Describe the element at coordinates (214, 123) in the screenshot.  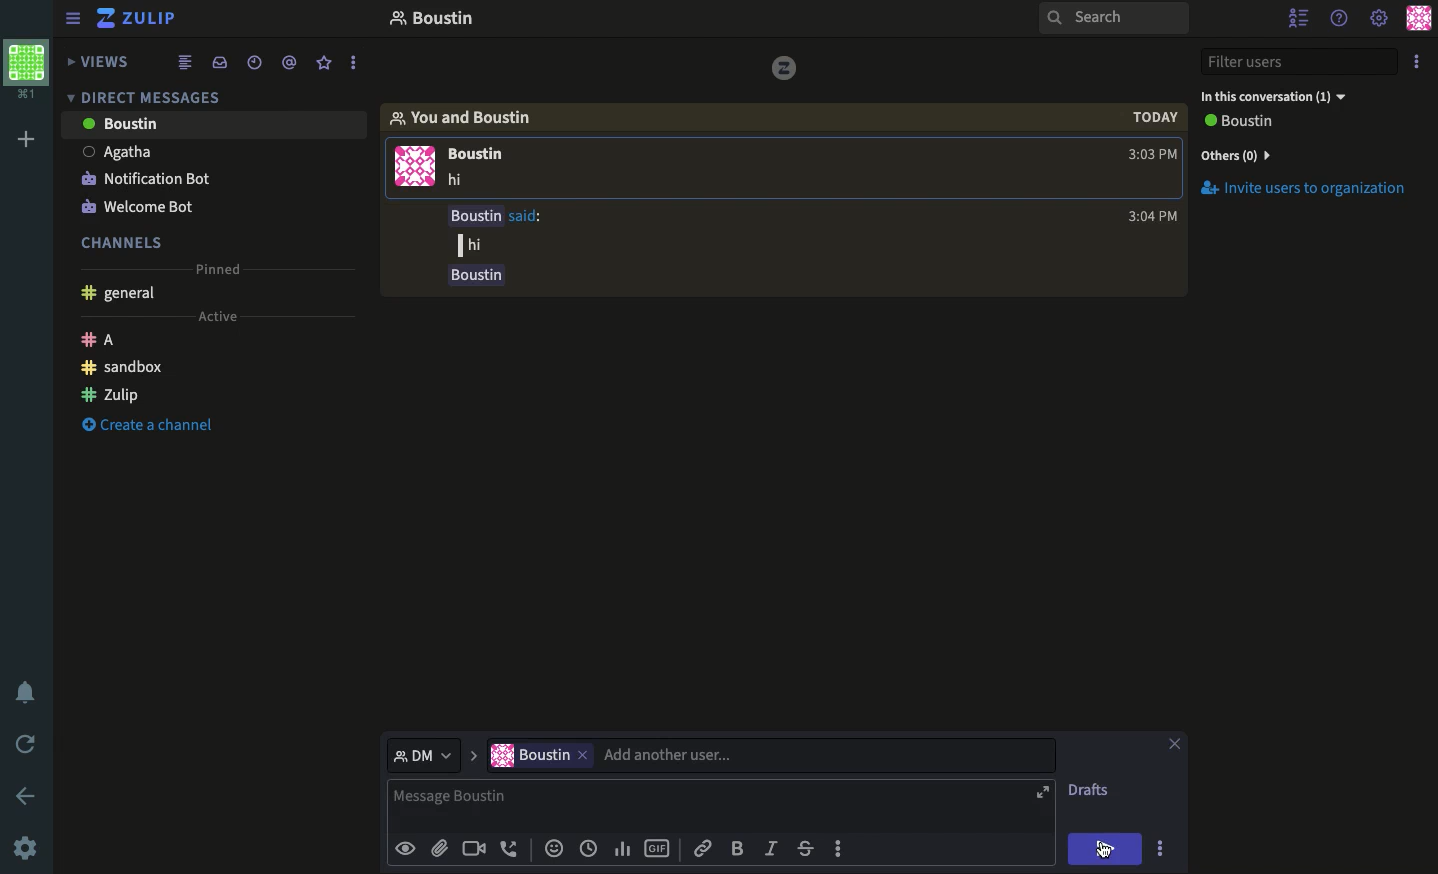
I see `User` at that location.